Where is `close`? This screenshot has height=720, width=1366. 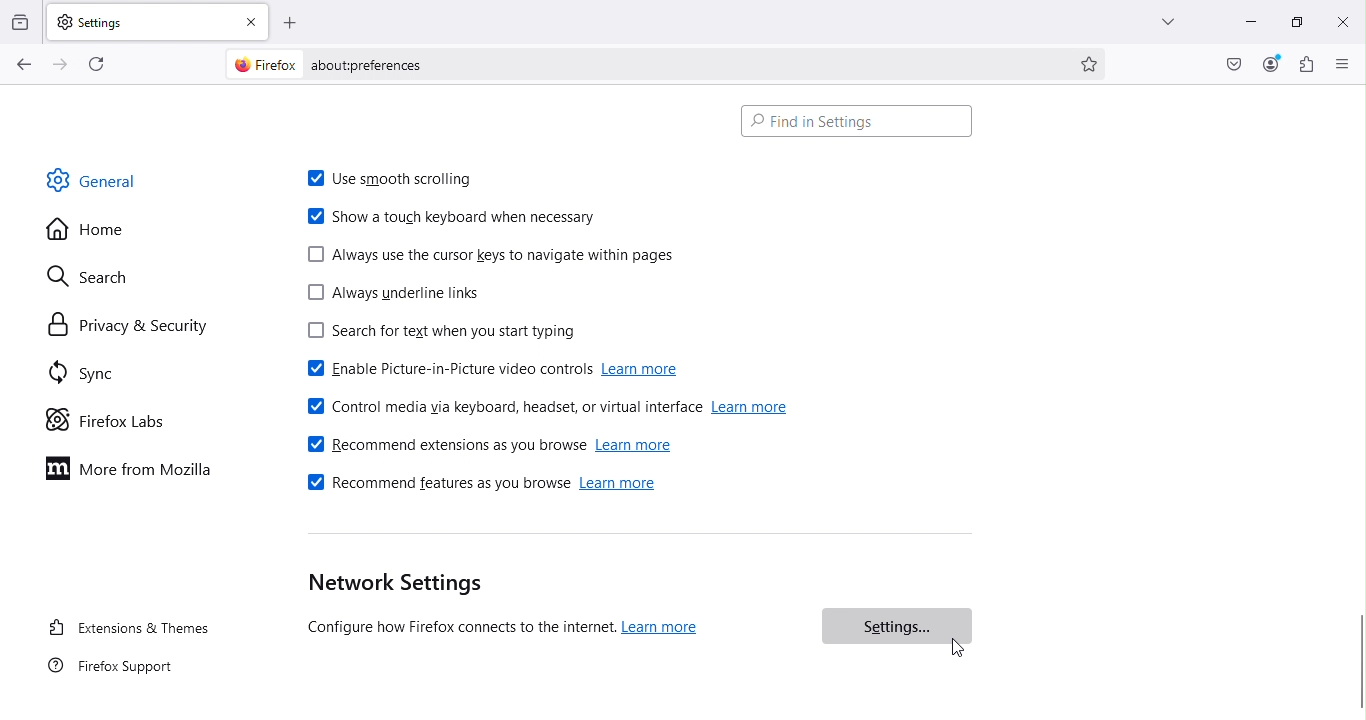 close is located at coordinates (1339, 20).